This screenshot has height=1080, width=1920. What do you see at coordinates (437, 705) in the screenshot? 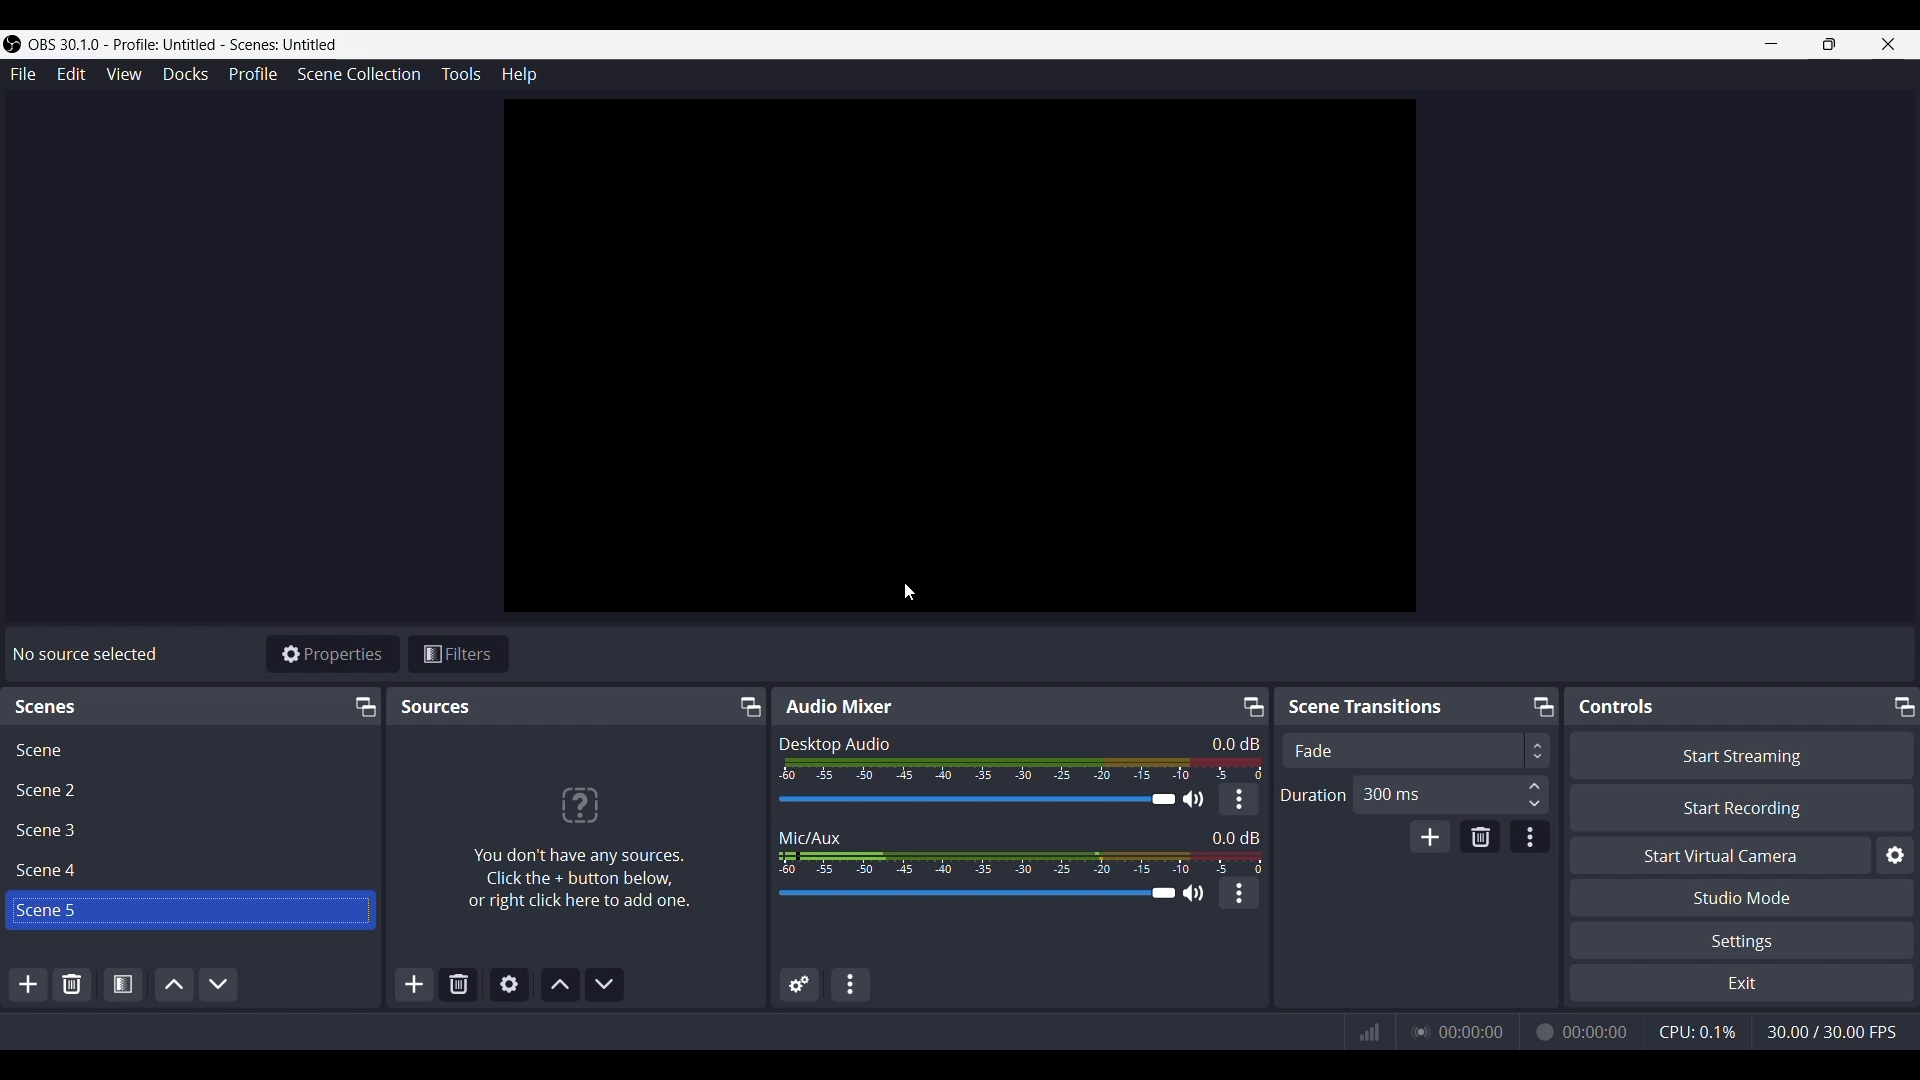
I see `Sources` at bounding box center [437, 705].